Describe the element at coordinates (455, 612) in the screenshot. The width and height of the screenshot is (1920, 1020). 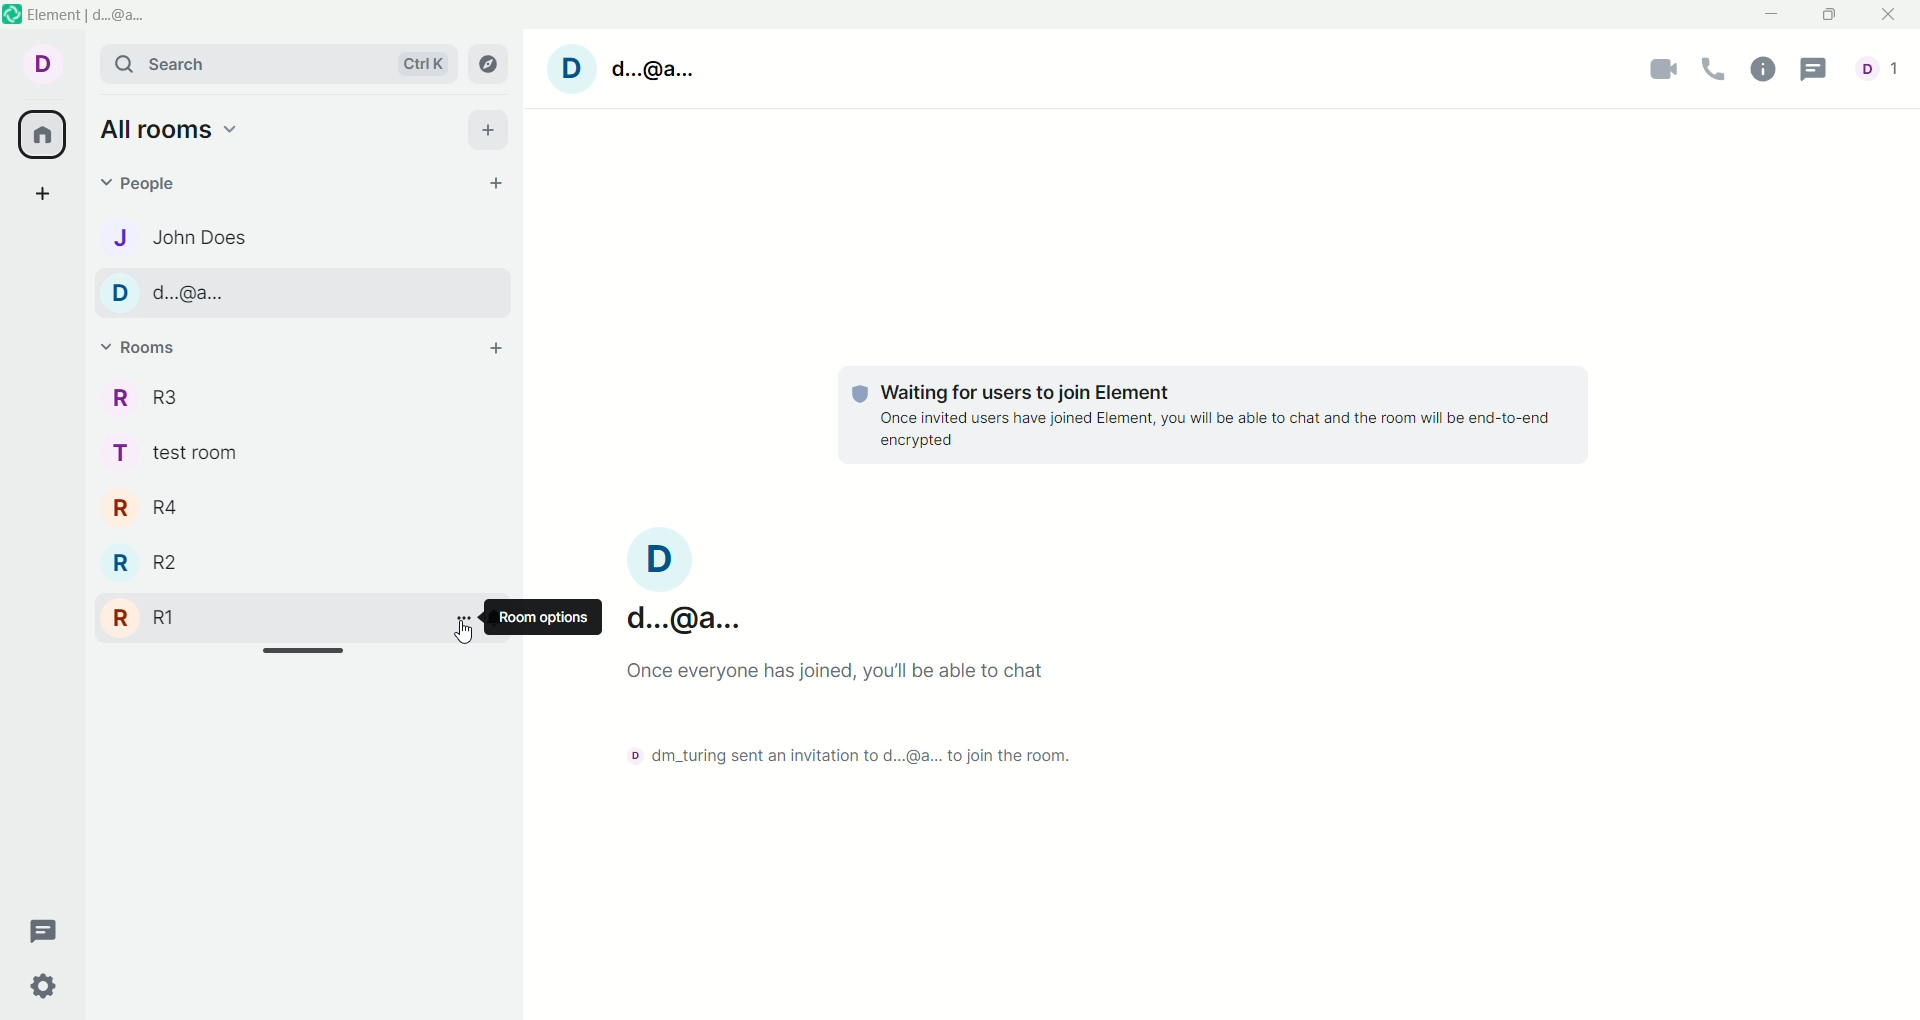
I see `room options` at that location.